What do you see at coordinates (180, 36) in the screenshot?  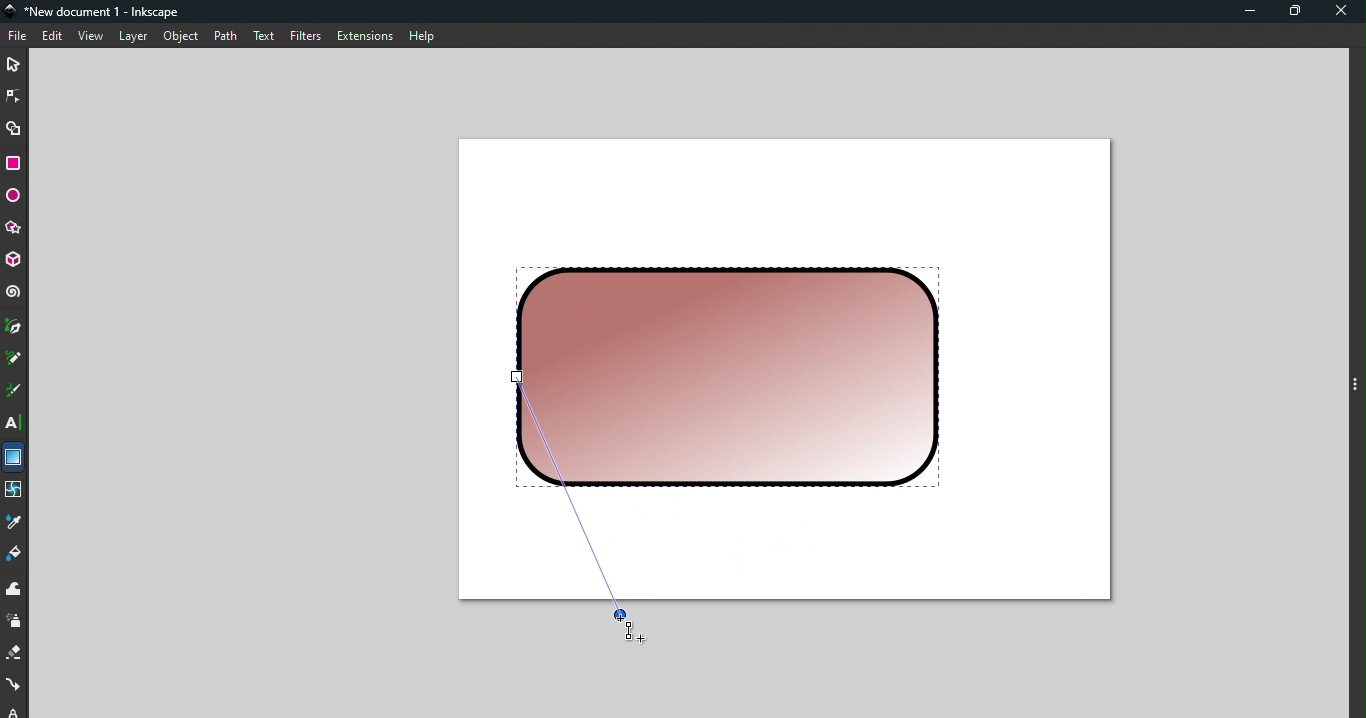 I see `Object` at bounding box center [180, 36].